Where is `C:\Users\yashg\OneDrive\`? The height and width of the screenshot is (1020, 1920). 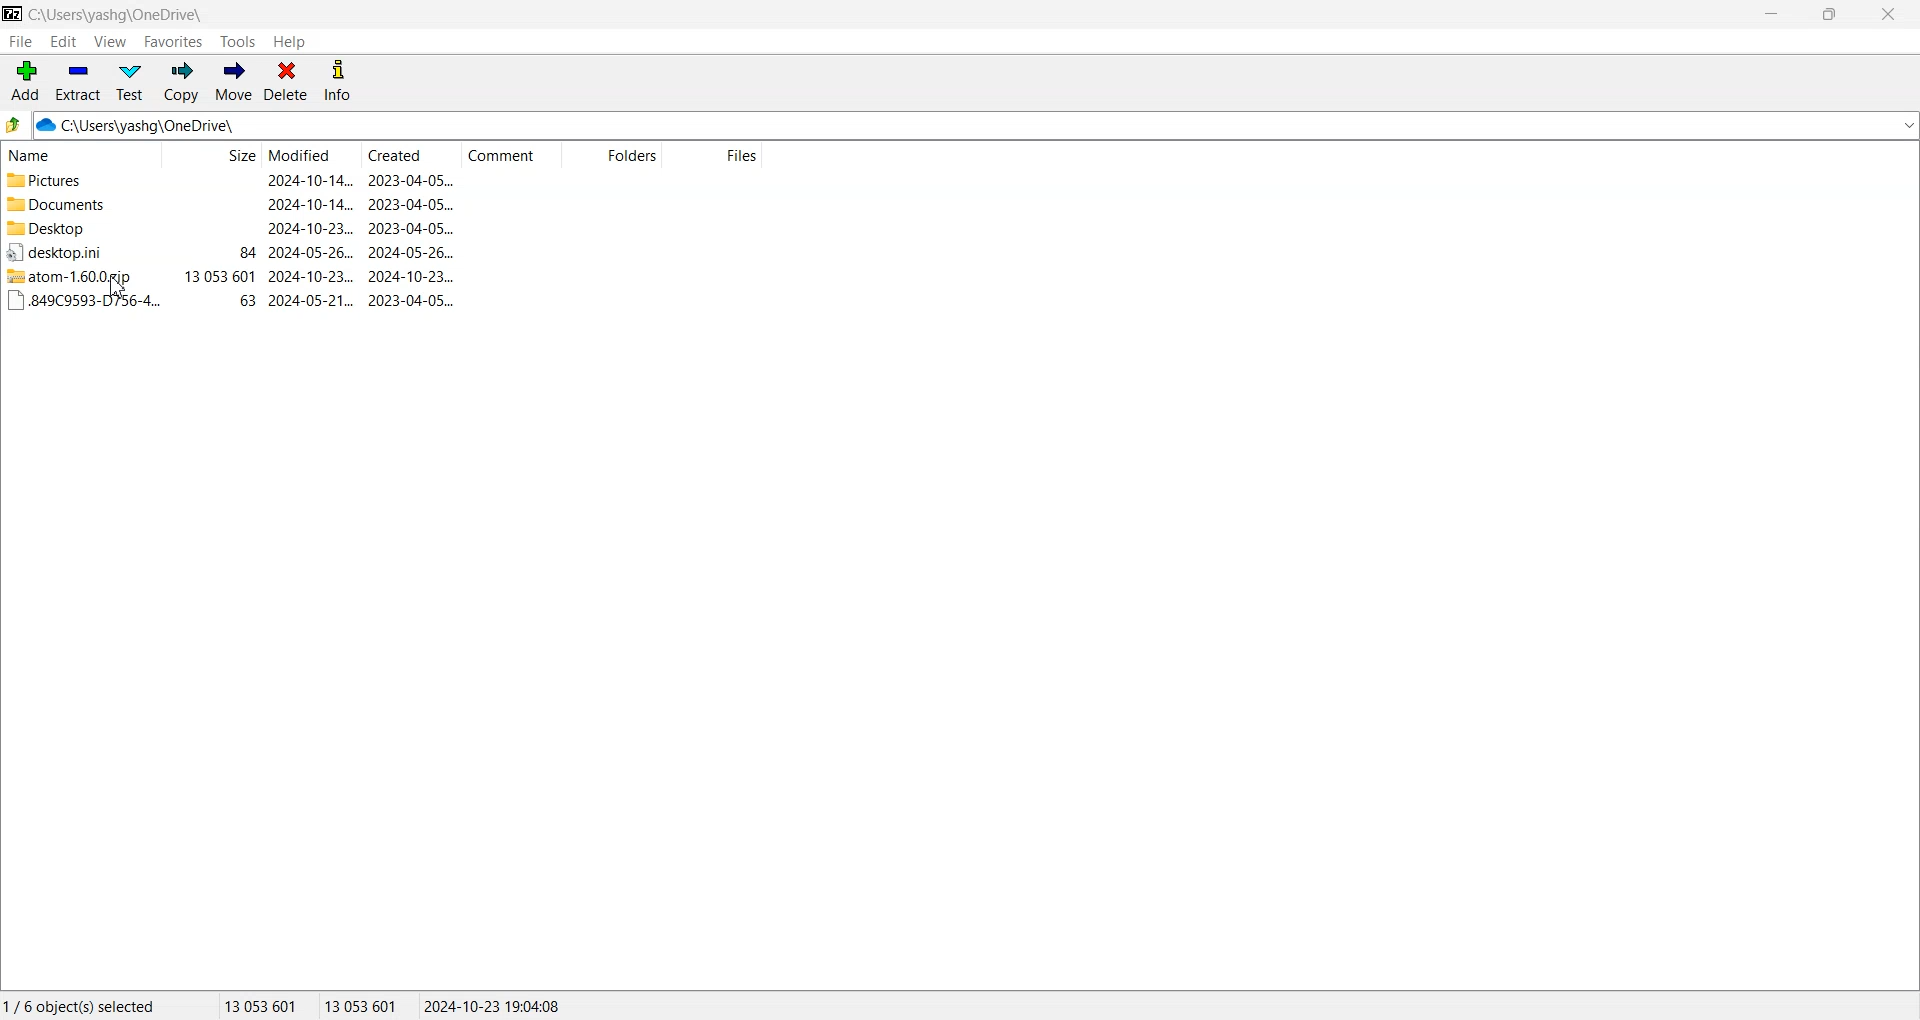
C:\Users\yashg\OneDrive\ is located at coordinates (165, 126).